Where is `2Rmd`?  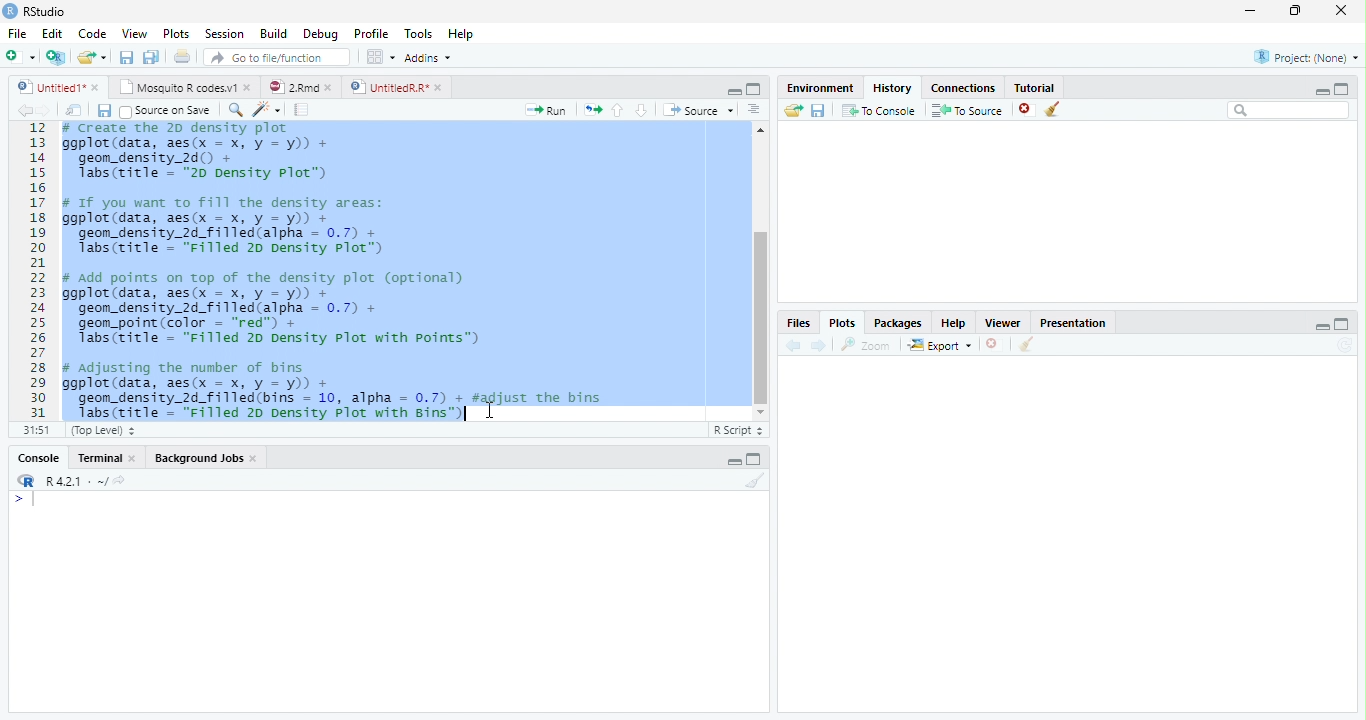 2Rmd is located at coordinates (292, 86).